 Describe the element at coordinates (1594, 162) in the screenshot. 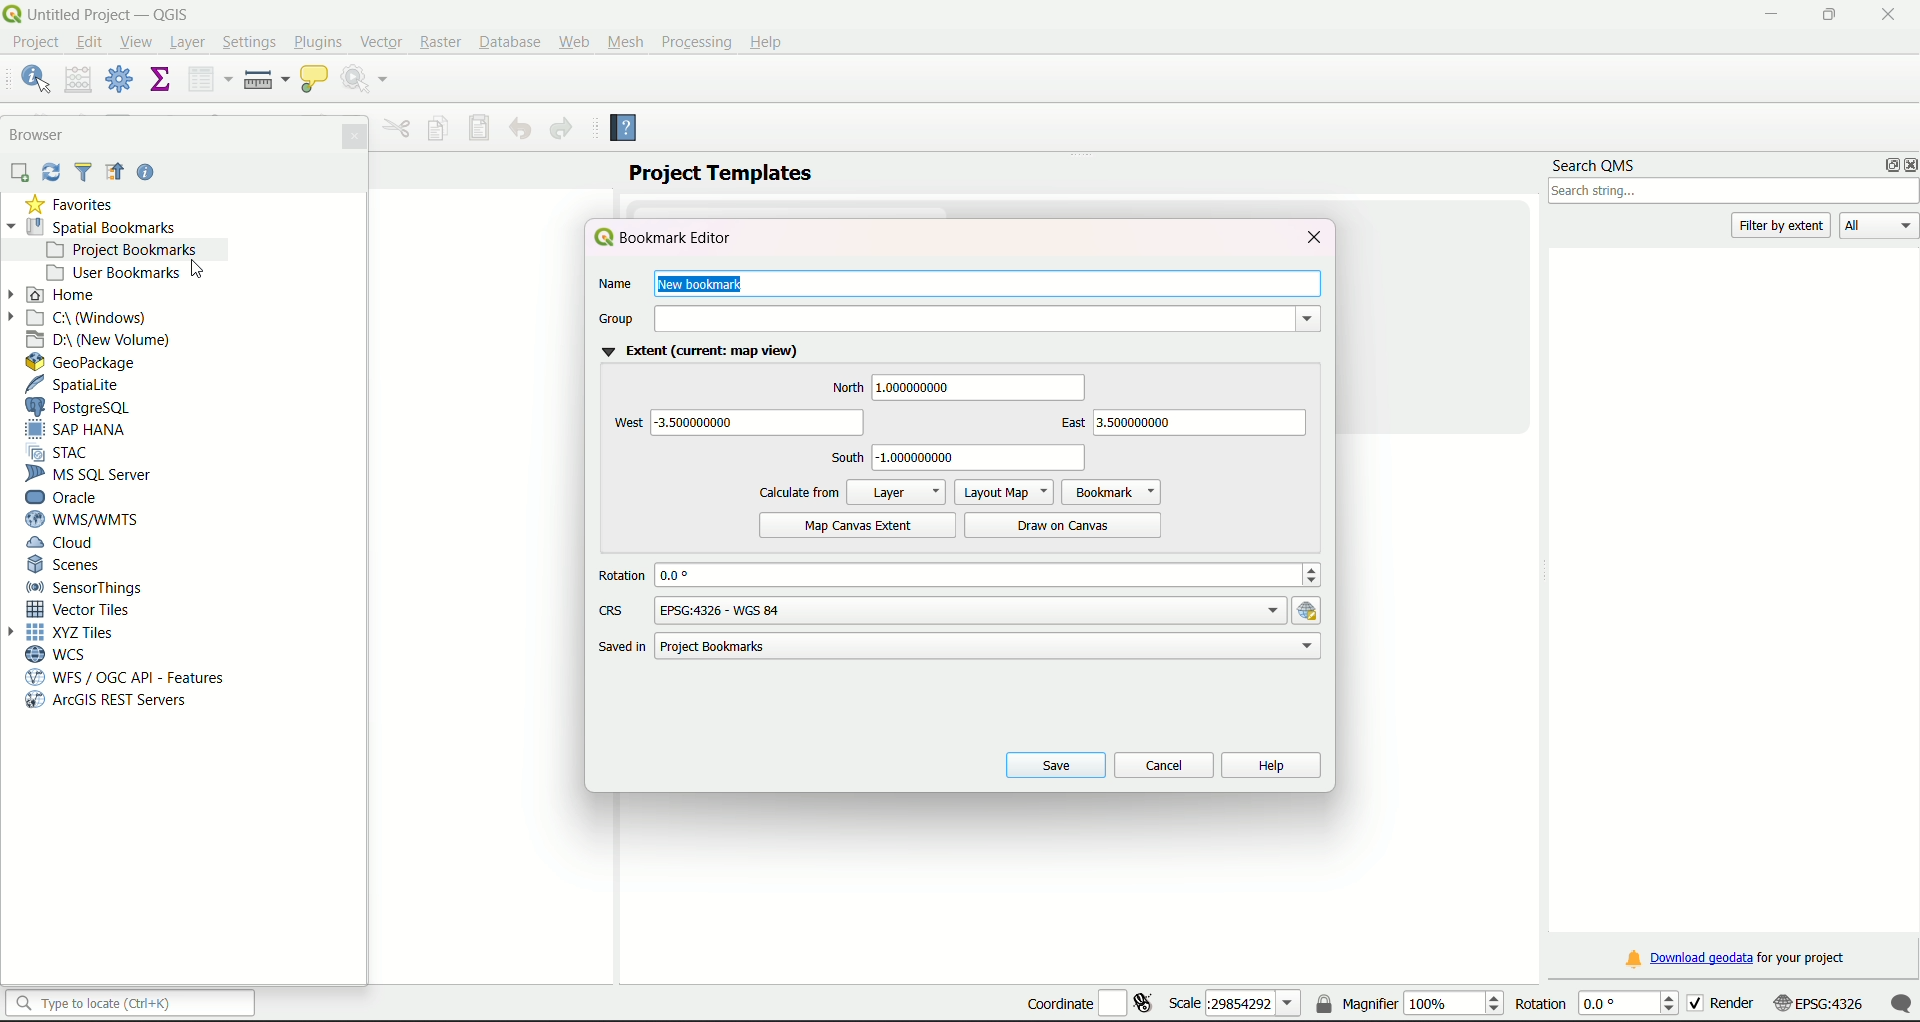

I see `search QMS` at that location.